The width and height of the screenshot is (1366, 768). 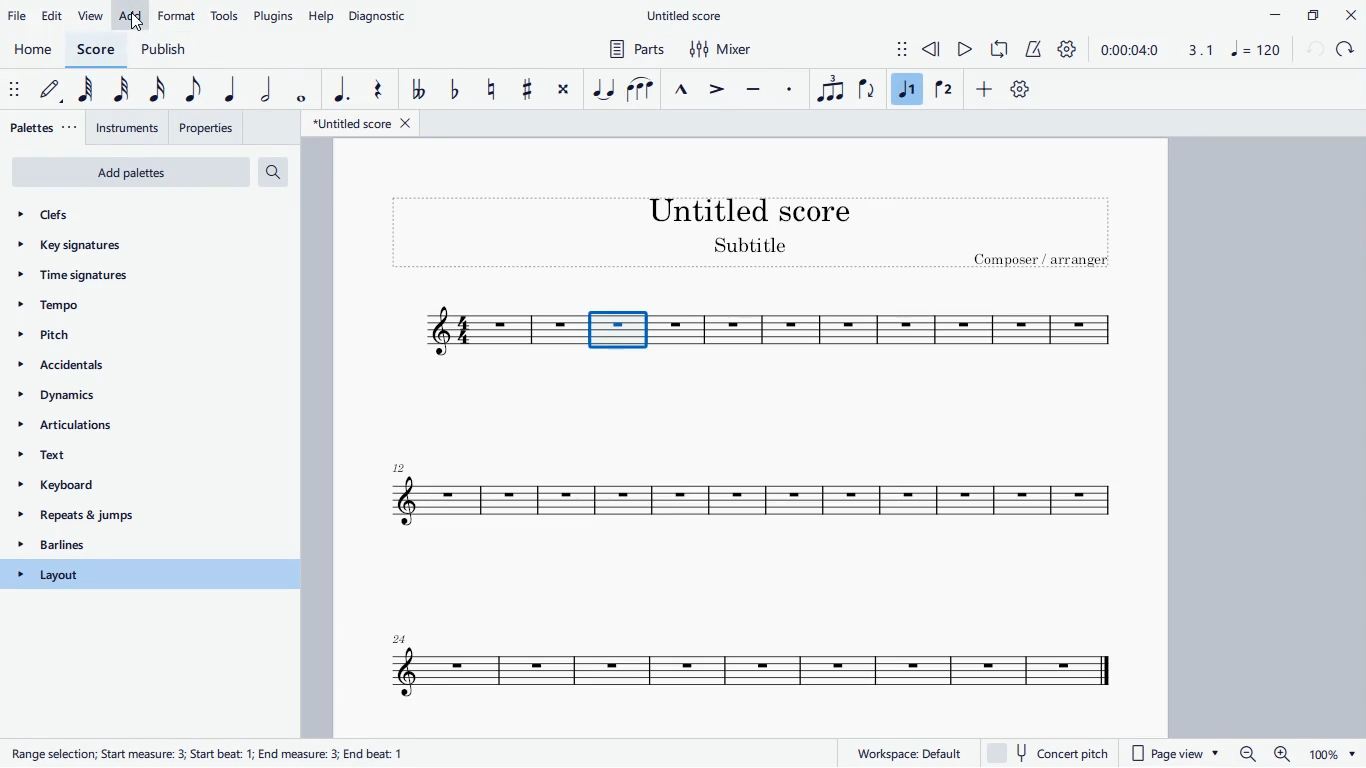 What do you see at coordinates (1348, 50) in the screenshot?
I see `forward` at bounding box center [1348, 50].